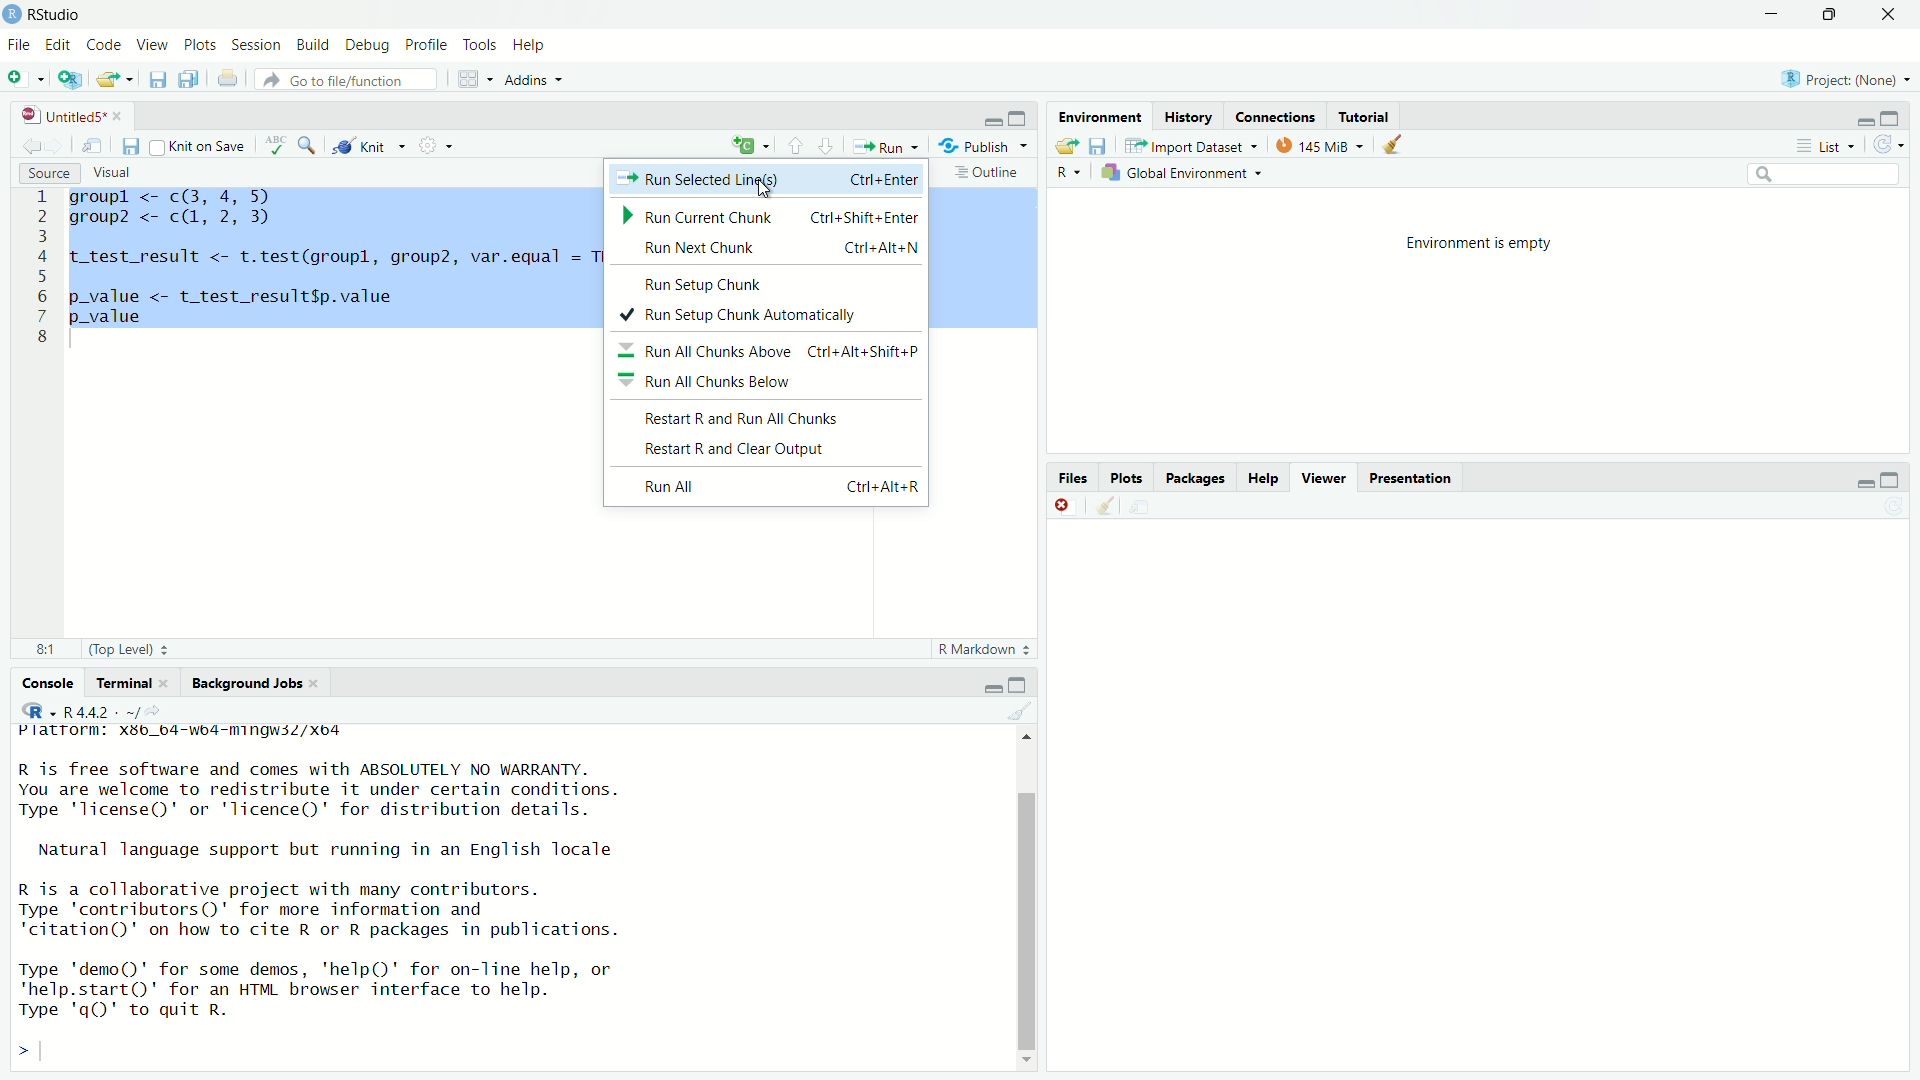 The height and width of the screenshot is (1080, 1920). What do you see at coordinates (317, 878) in the screenshot?
I see `FIST. Sv wey Wimpey avs

R is free software and comes with ABSOLUTELY NO WARRANTY.

You are welcome to redistribute it under certain conditions.

Type 'license()' or 'licence()' for distribution details.
Natural language support but running in an English locale

R is a collaborative project with many contributors.

Type 'contributors()' for more information and

'citation()' on how to cite R or R packages in publications.

Type 'demo()' for some demos, 'help()' for on-Tine help, or

"help.start()' for an HTML browser interface to help.

Type 'qQ)' to quit R.` at bounding box center [317, 878].